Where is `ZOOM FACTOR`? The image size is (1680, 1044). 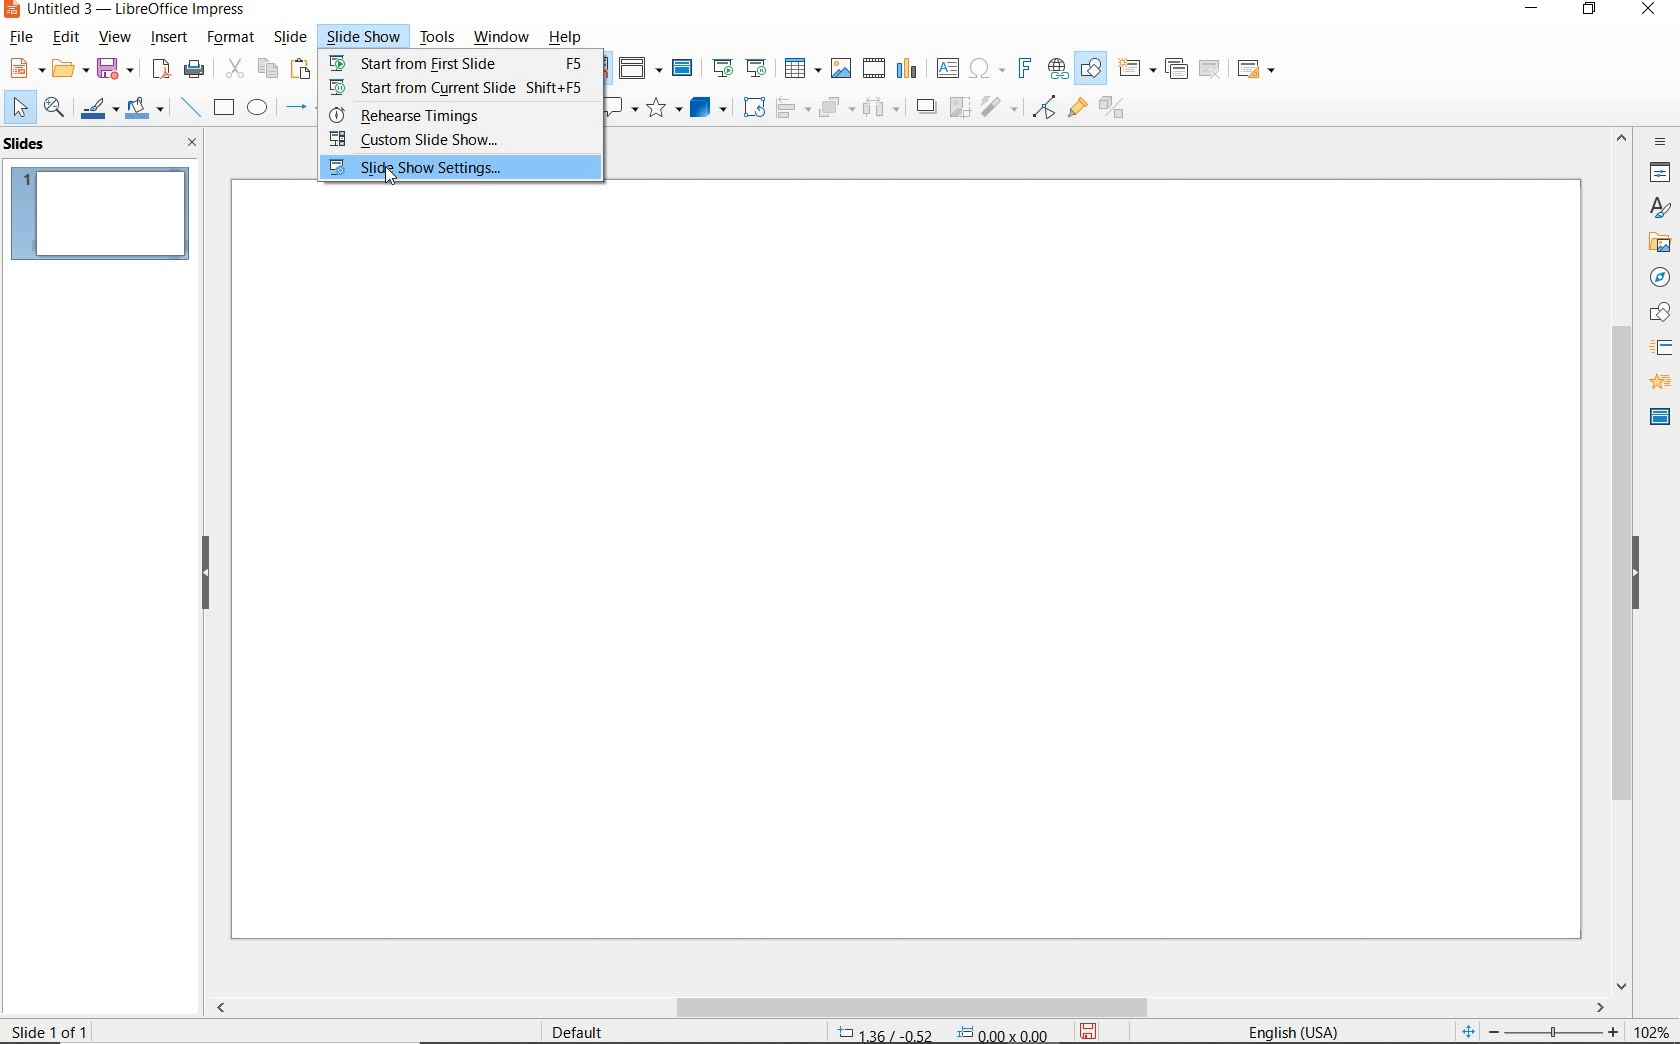 ZOOM FACTOR is located at coordinates (1654, 1030).